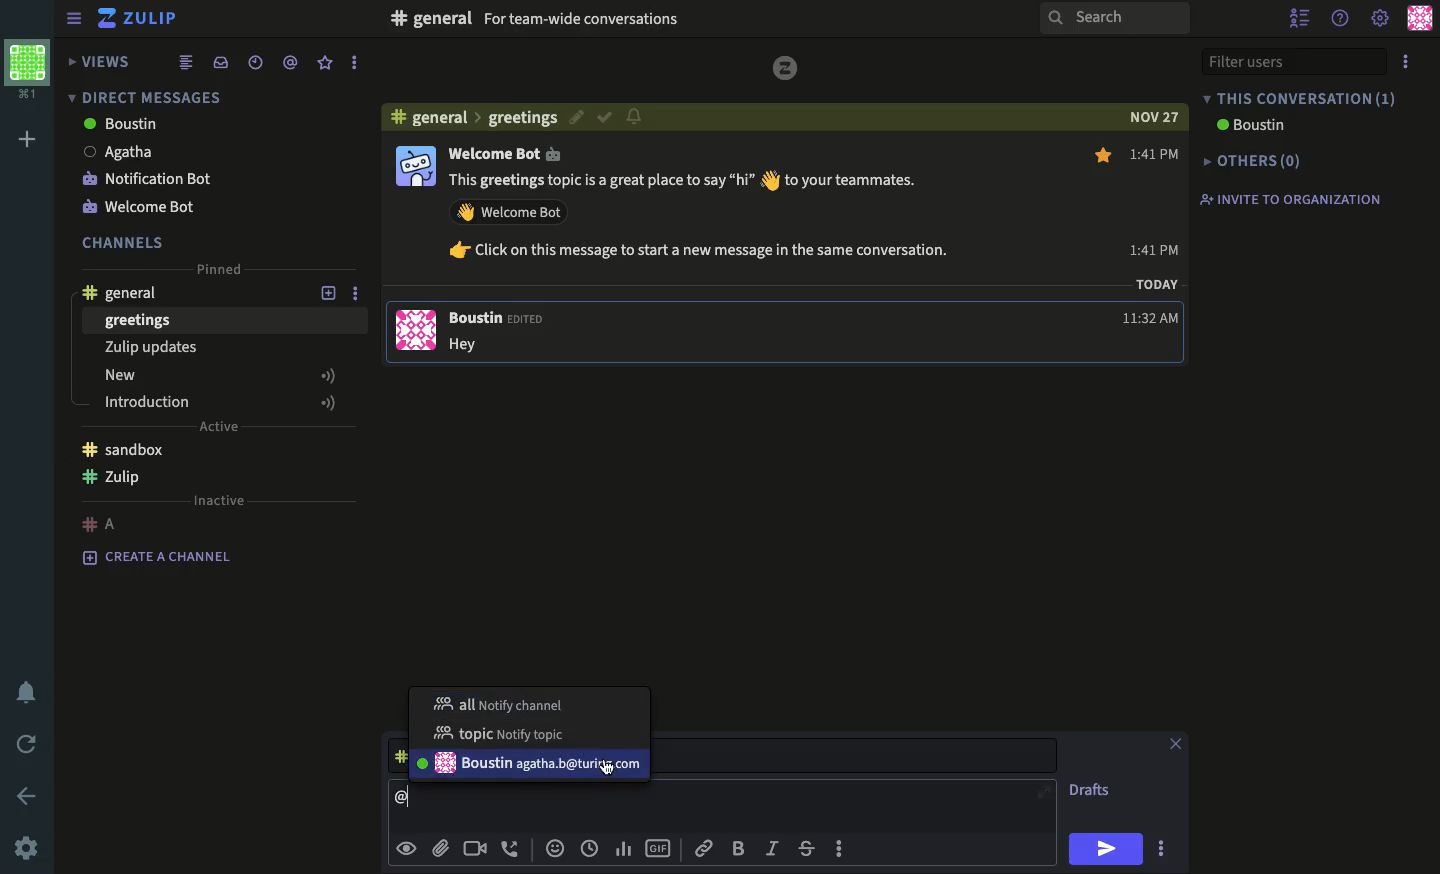  I want to click on notification, so click(635, 117).